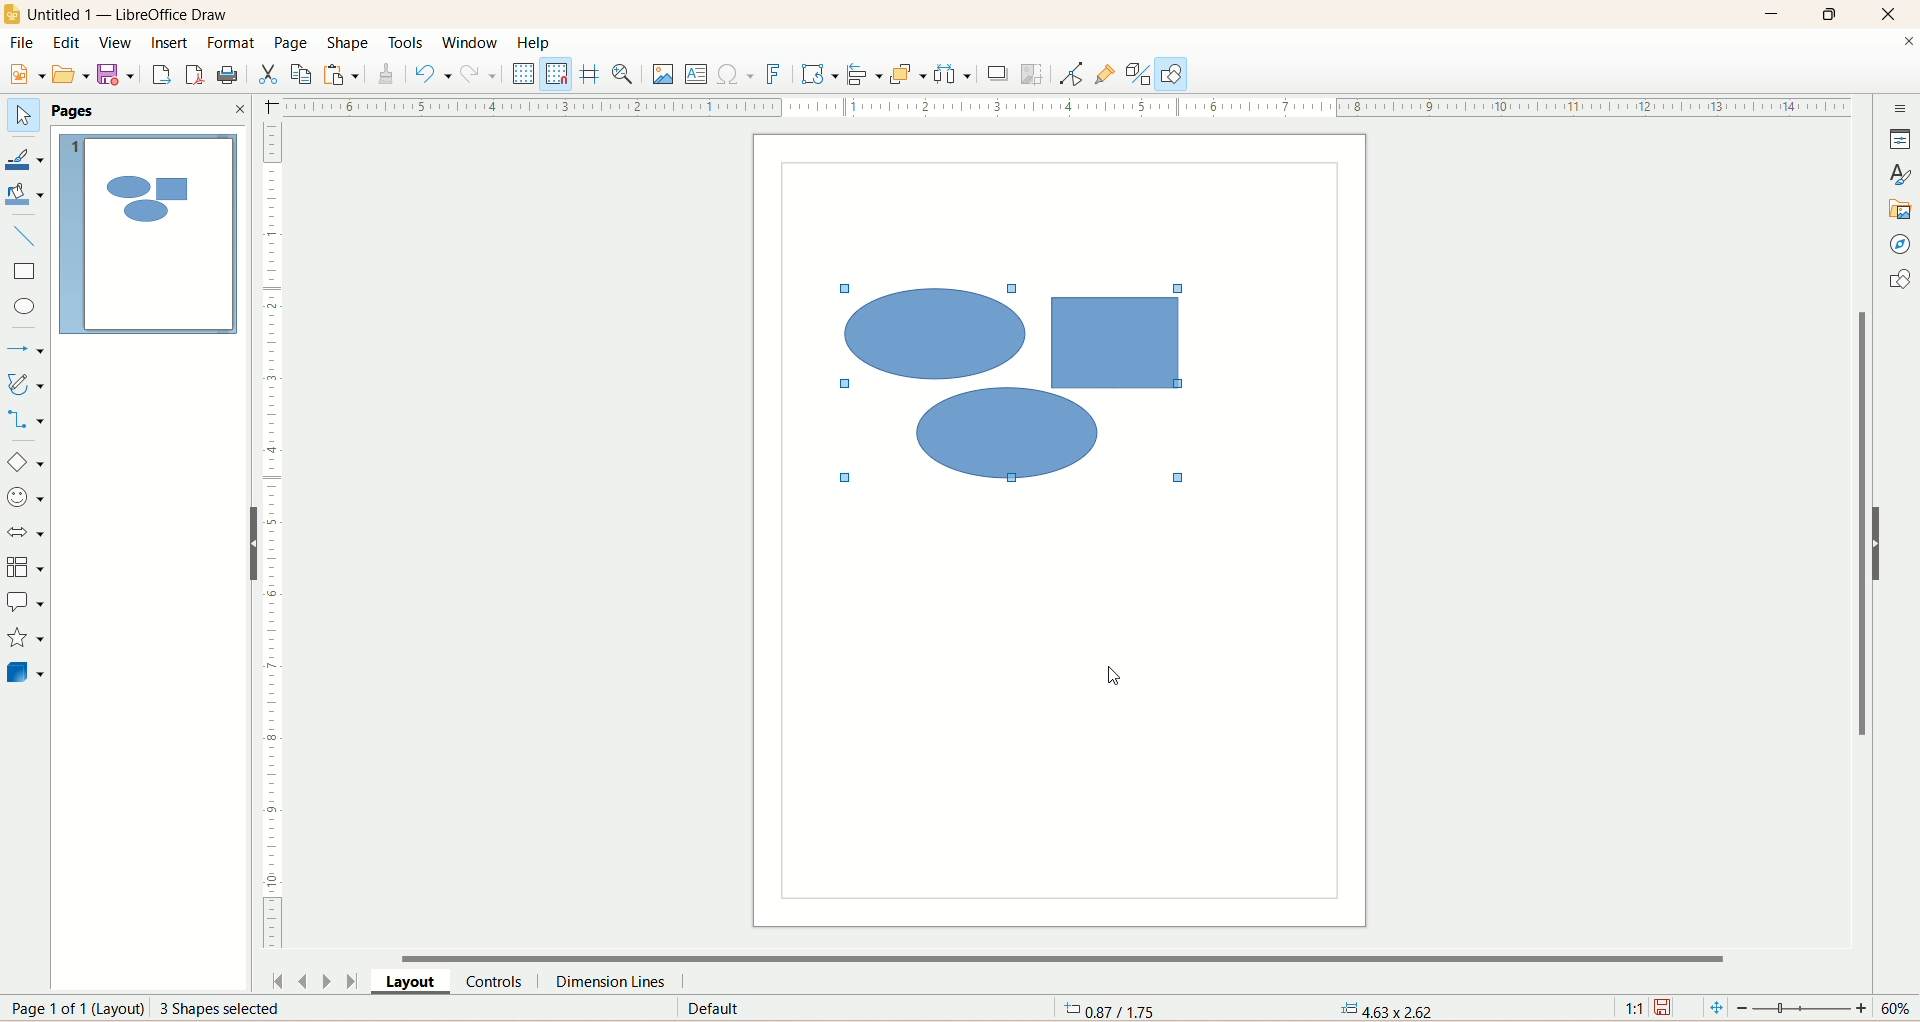 The height and width of the screenshot is (1022, 1920). What do you see at coordinates (1902, 210) in the screenshot?
I see `gallery` at bounding box center [1902, 210].